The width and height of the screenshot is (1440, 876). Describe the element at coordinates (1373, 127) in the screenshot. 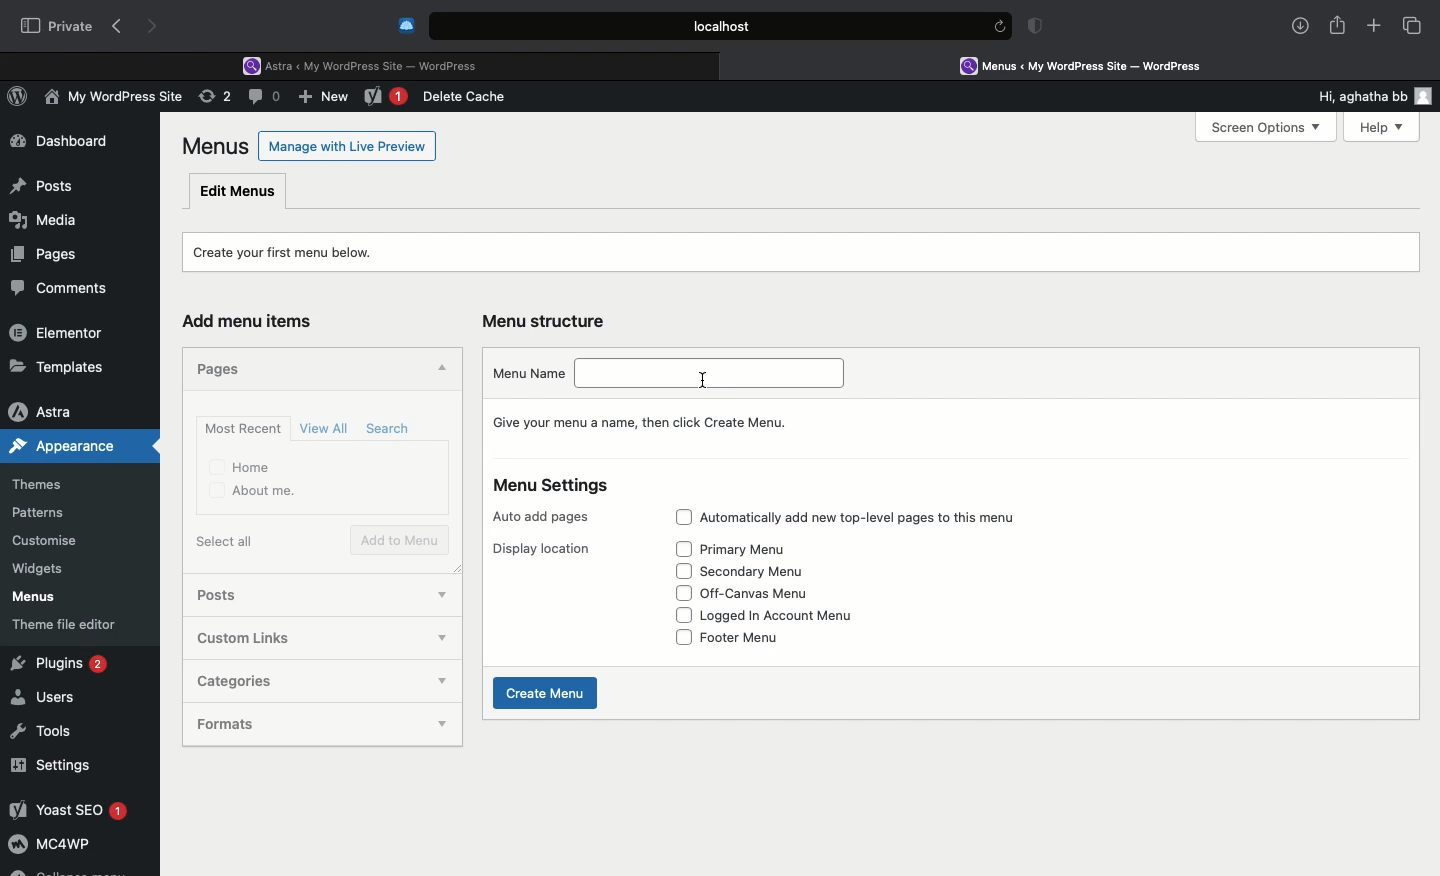

I see `Help` at that location.